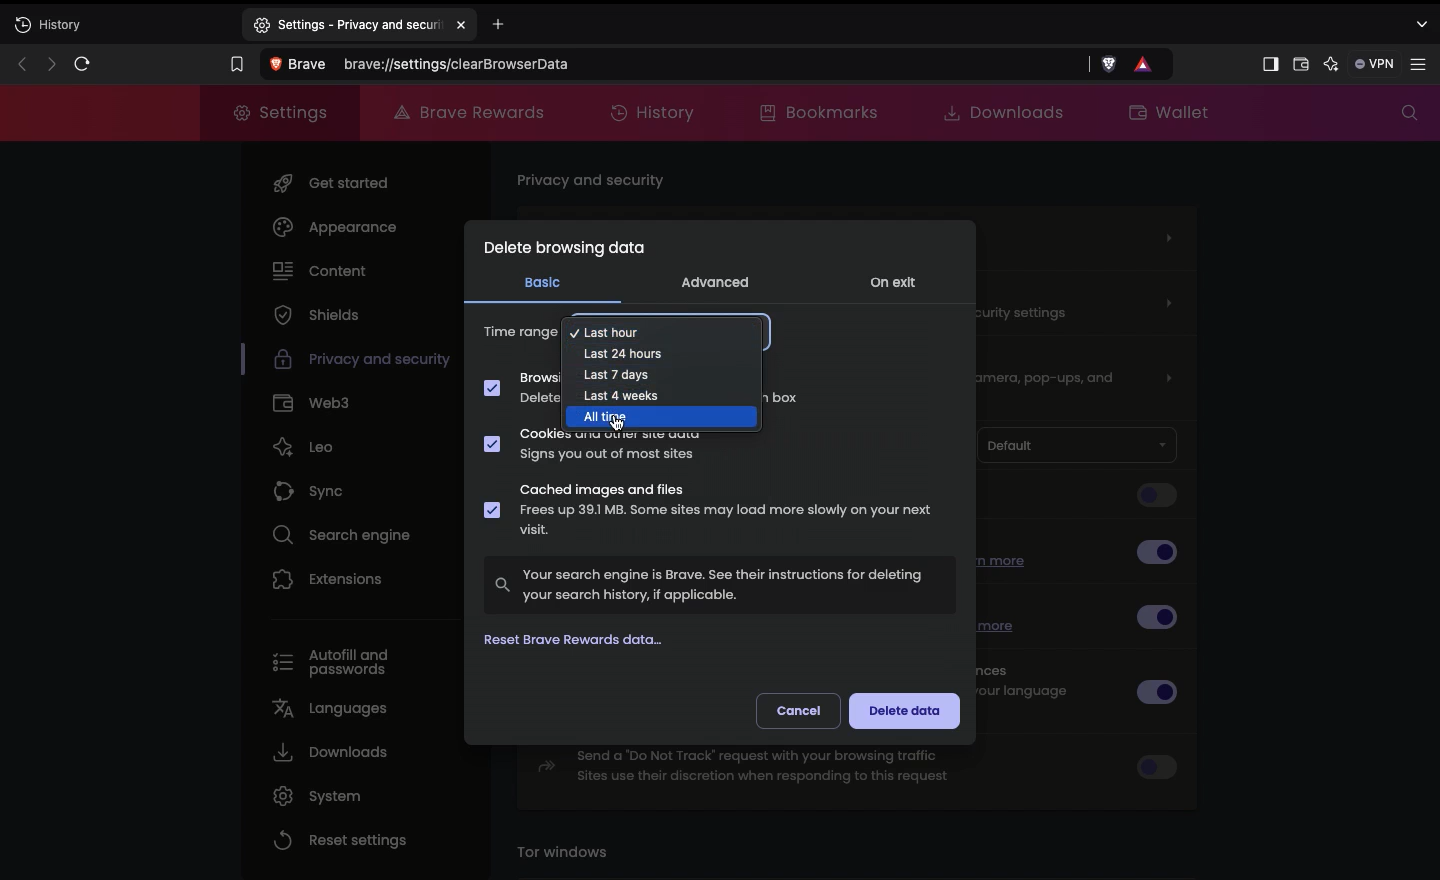 The width and height of the screenshot is (1440, 880). What do you see at coordinates (618, 376) in the screenshot?
I see `Last 7 days` at bounding box center [618, 376].